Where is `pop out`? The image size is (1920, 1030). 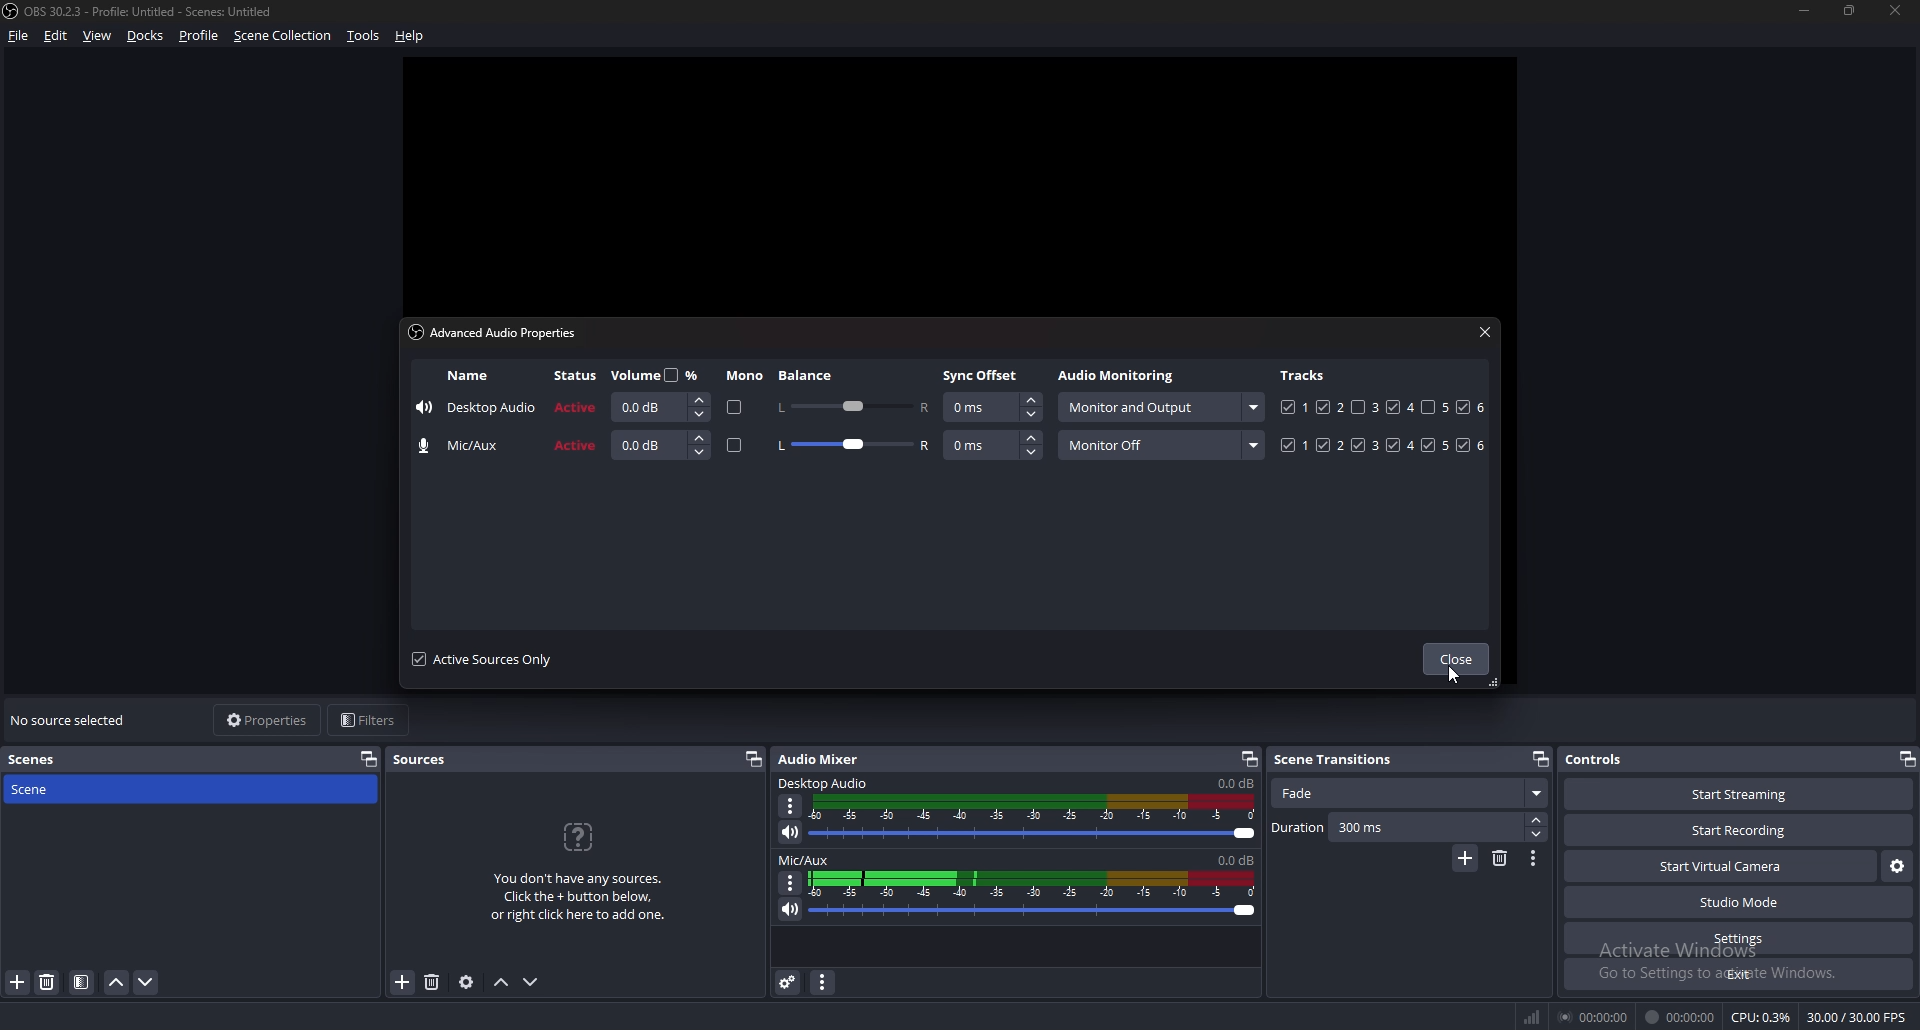 pop out is located at coordinates (1539, 759).